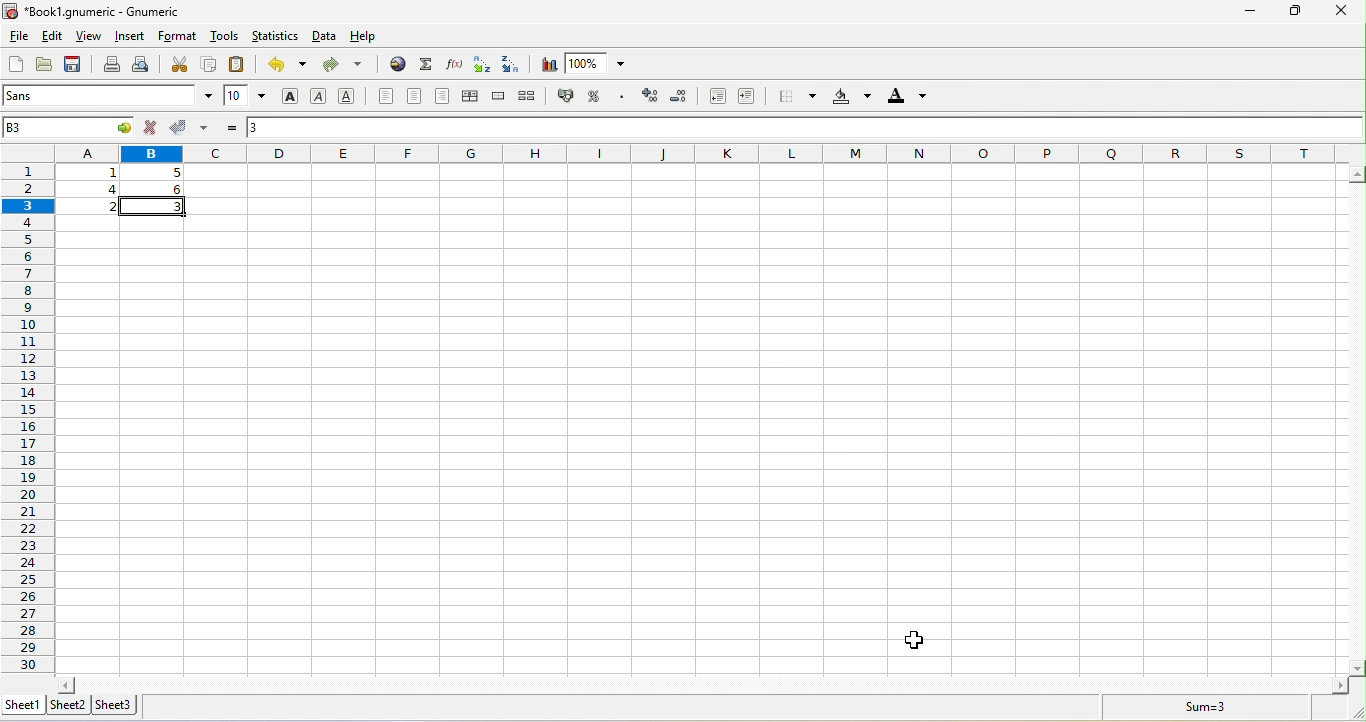  Describe the element at coordinates (445, 96) in the screenshot. I see `align right` at that location.